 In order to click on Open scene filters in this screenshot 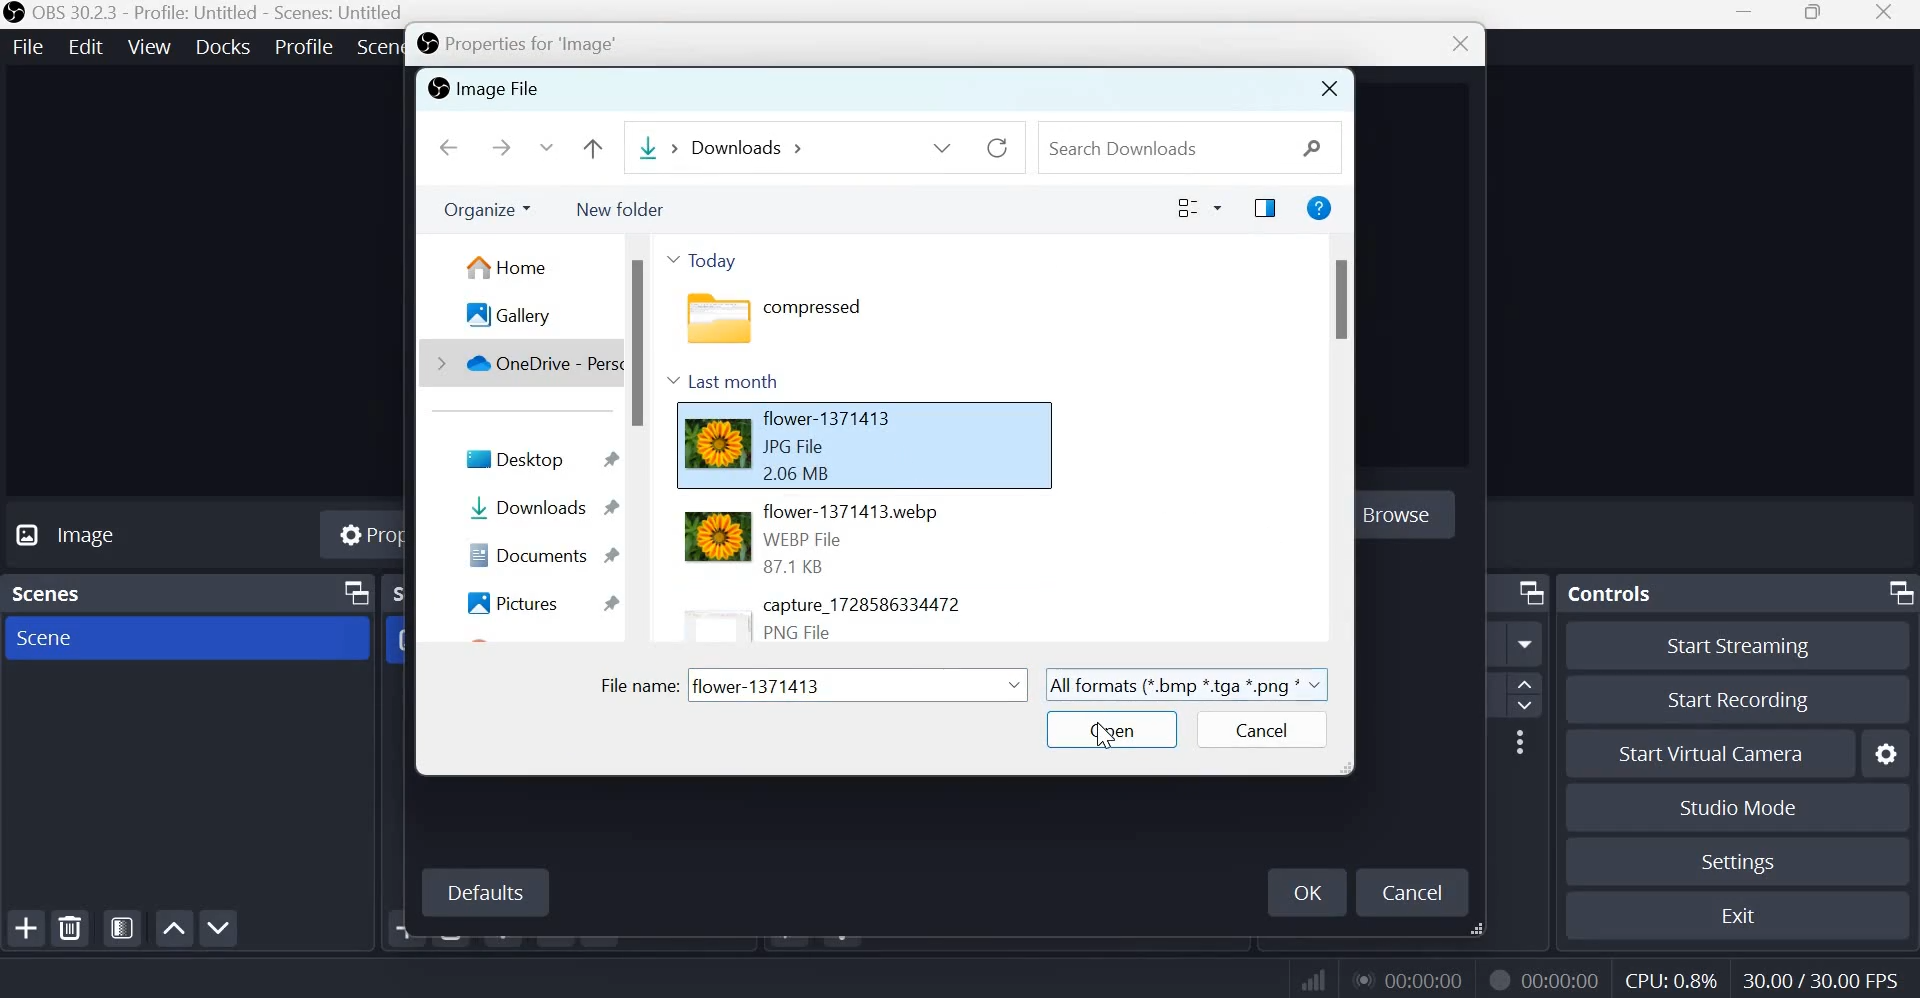, I will do `click(122, 928)`.